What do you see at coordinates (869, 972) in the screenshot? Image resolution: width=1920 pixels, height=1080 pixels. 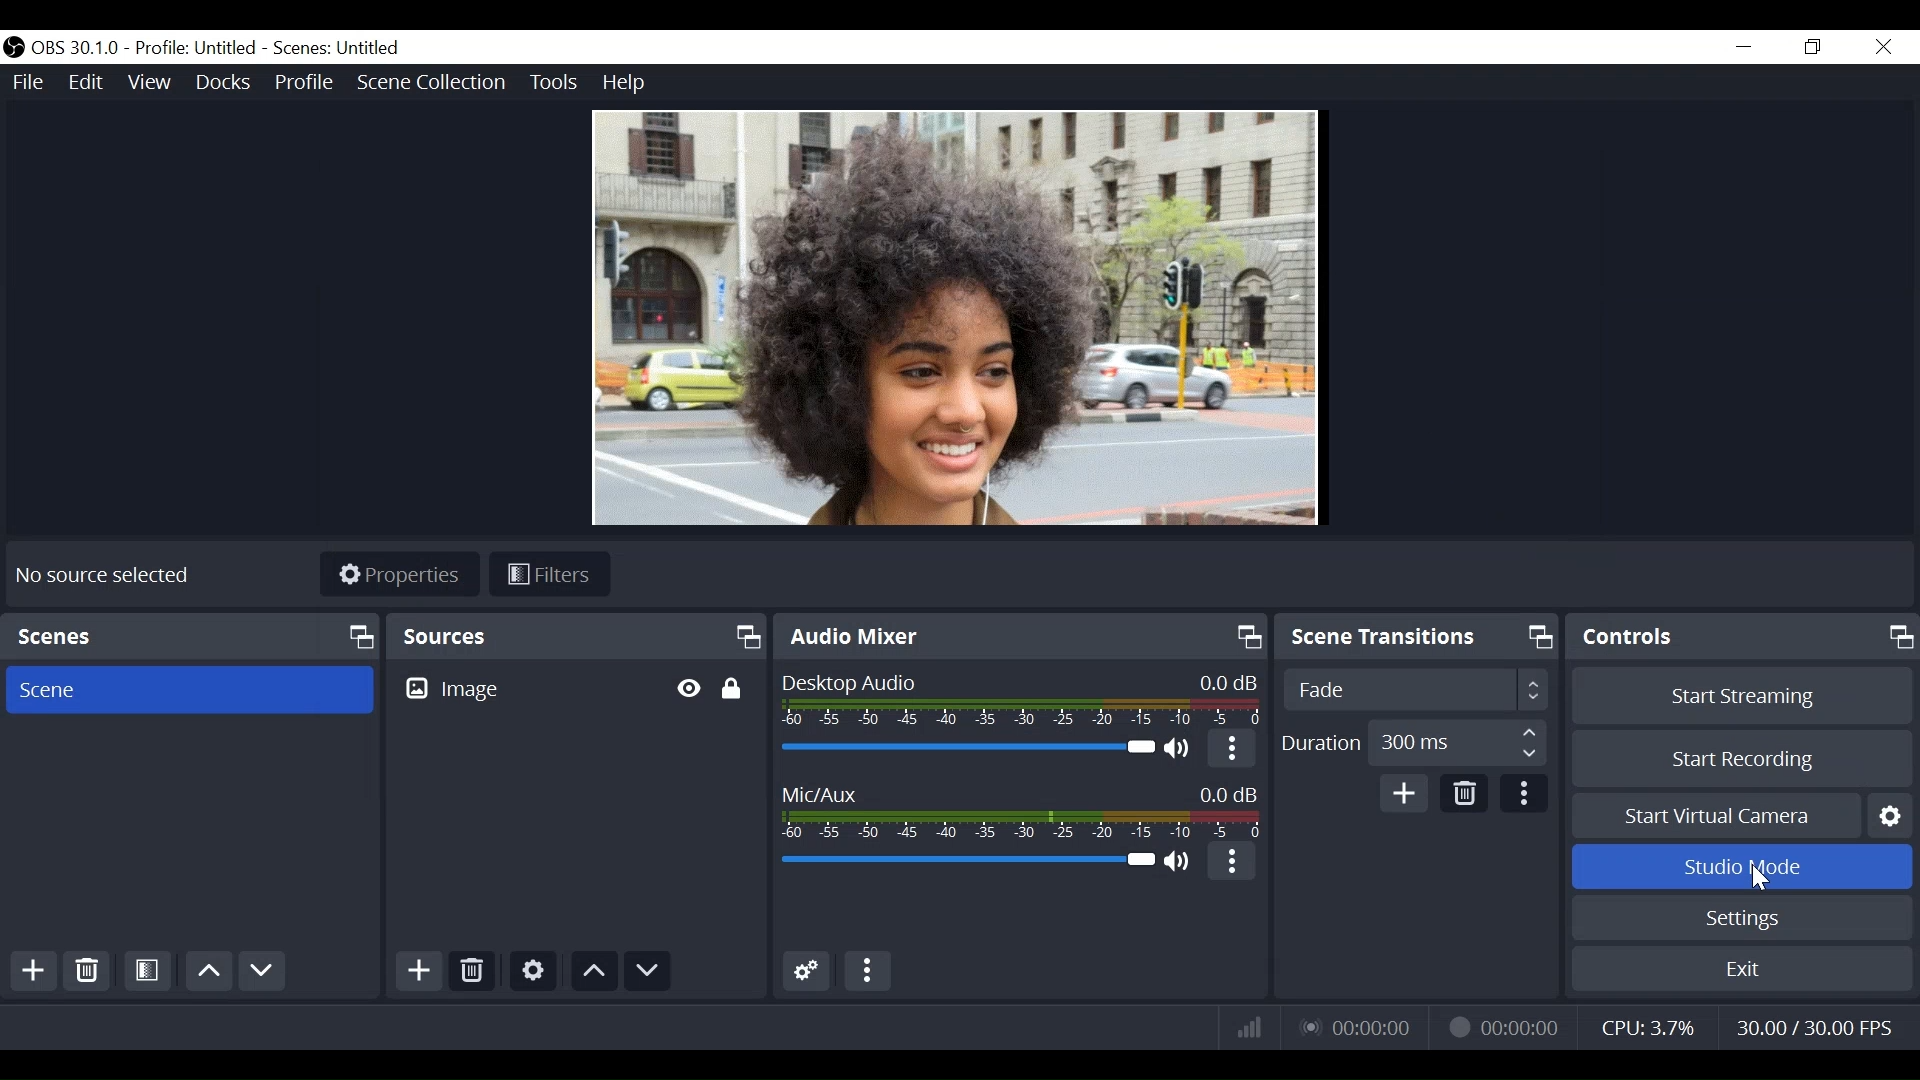 I see `more options` at bounding box center [869, 972].